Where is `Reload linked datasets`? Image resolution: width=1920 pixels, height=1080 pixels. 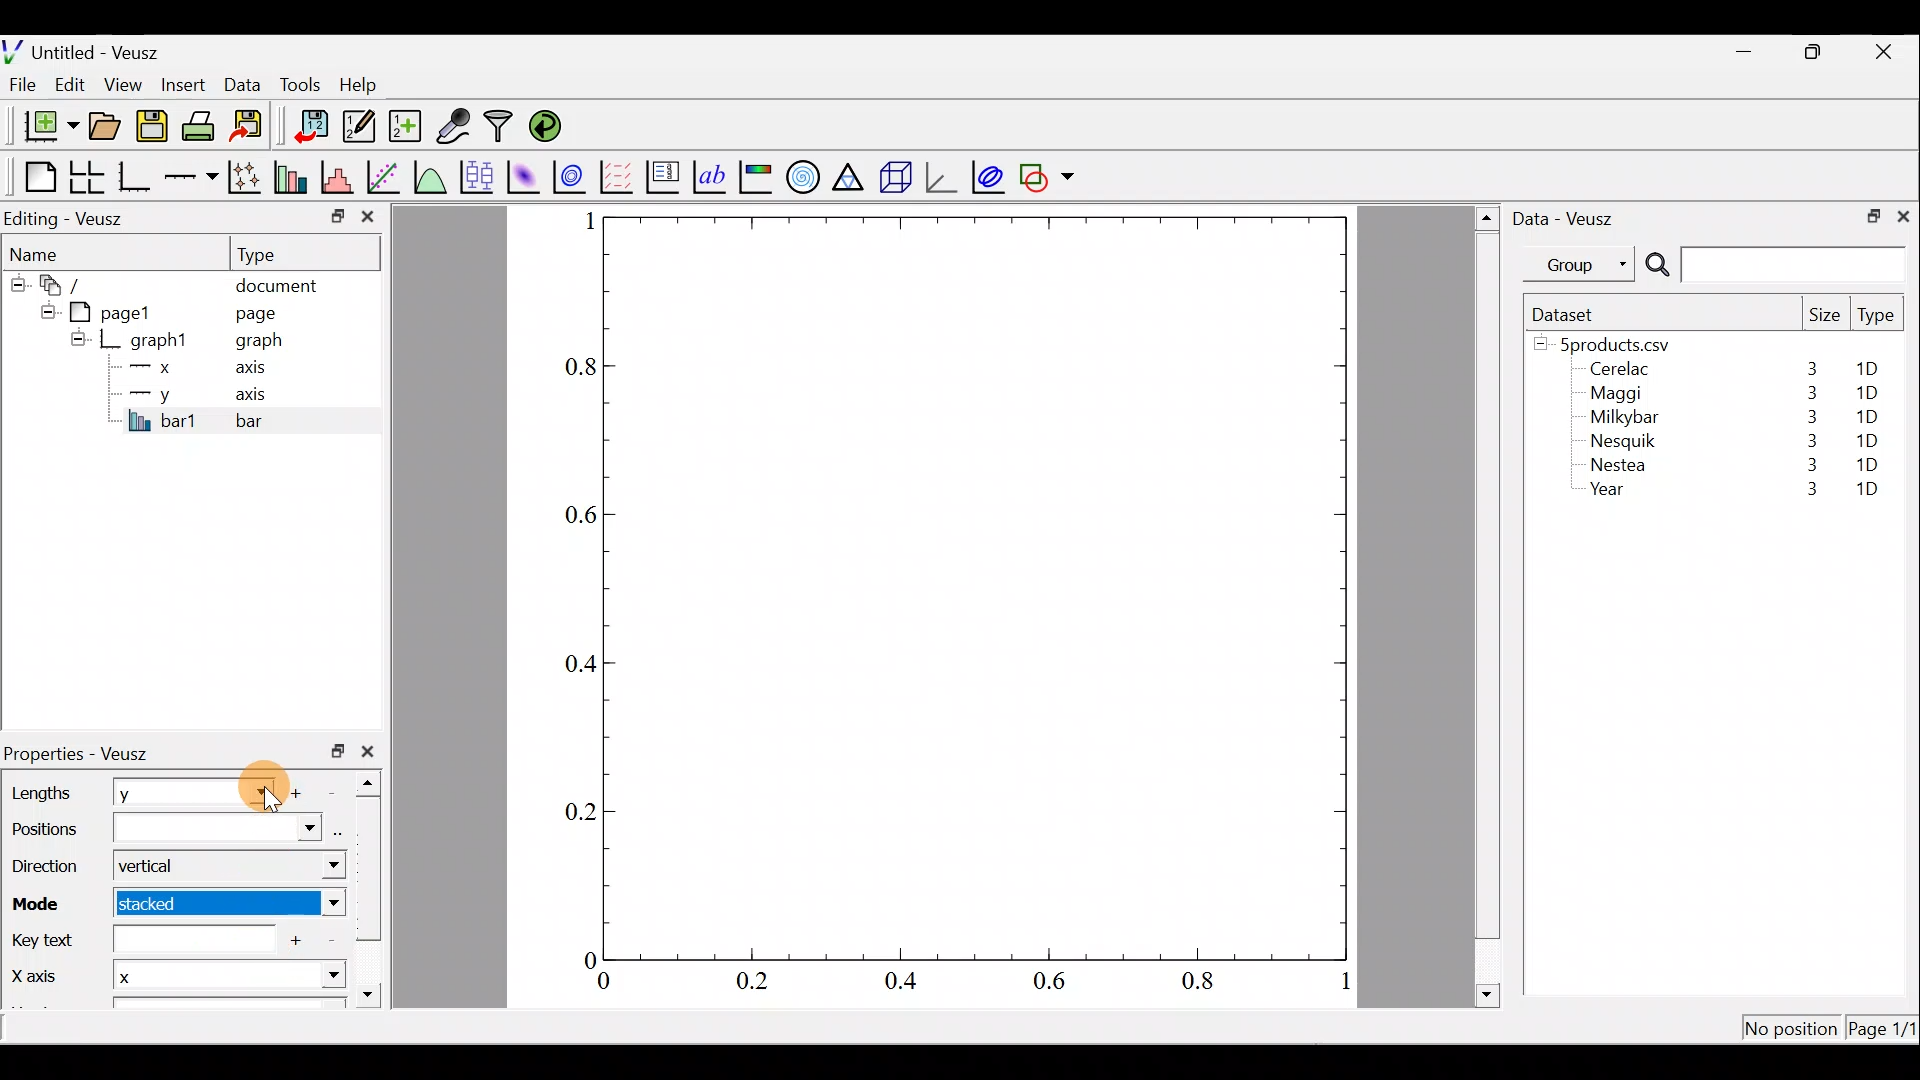 Reload linked datasets is located at coordinates (550, 125).